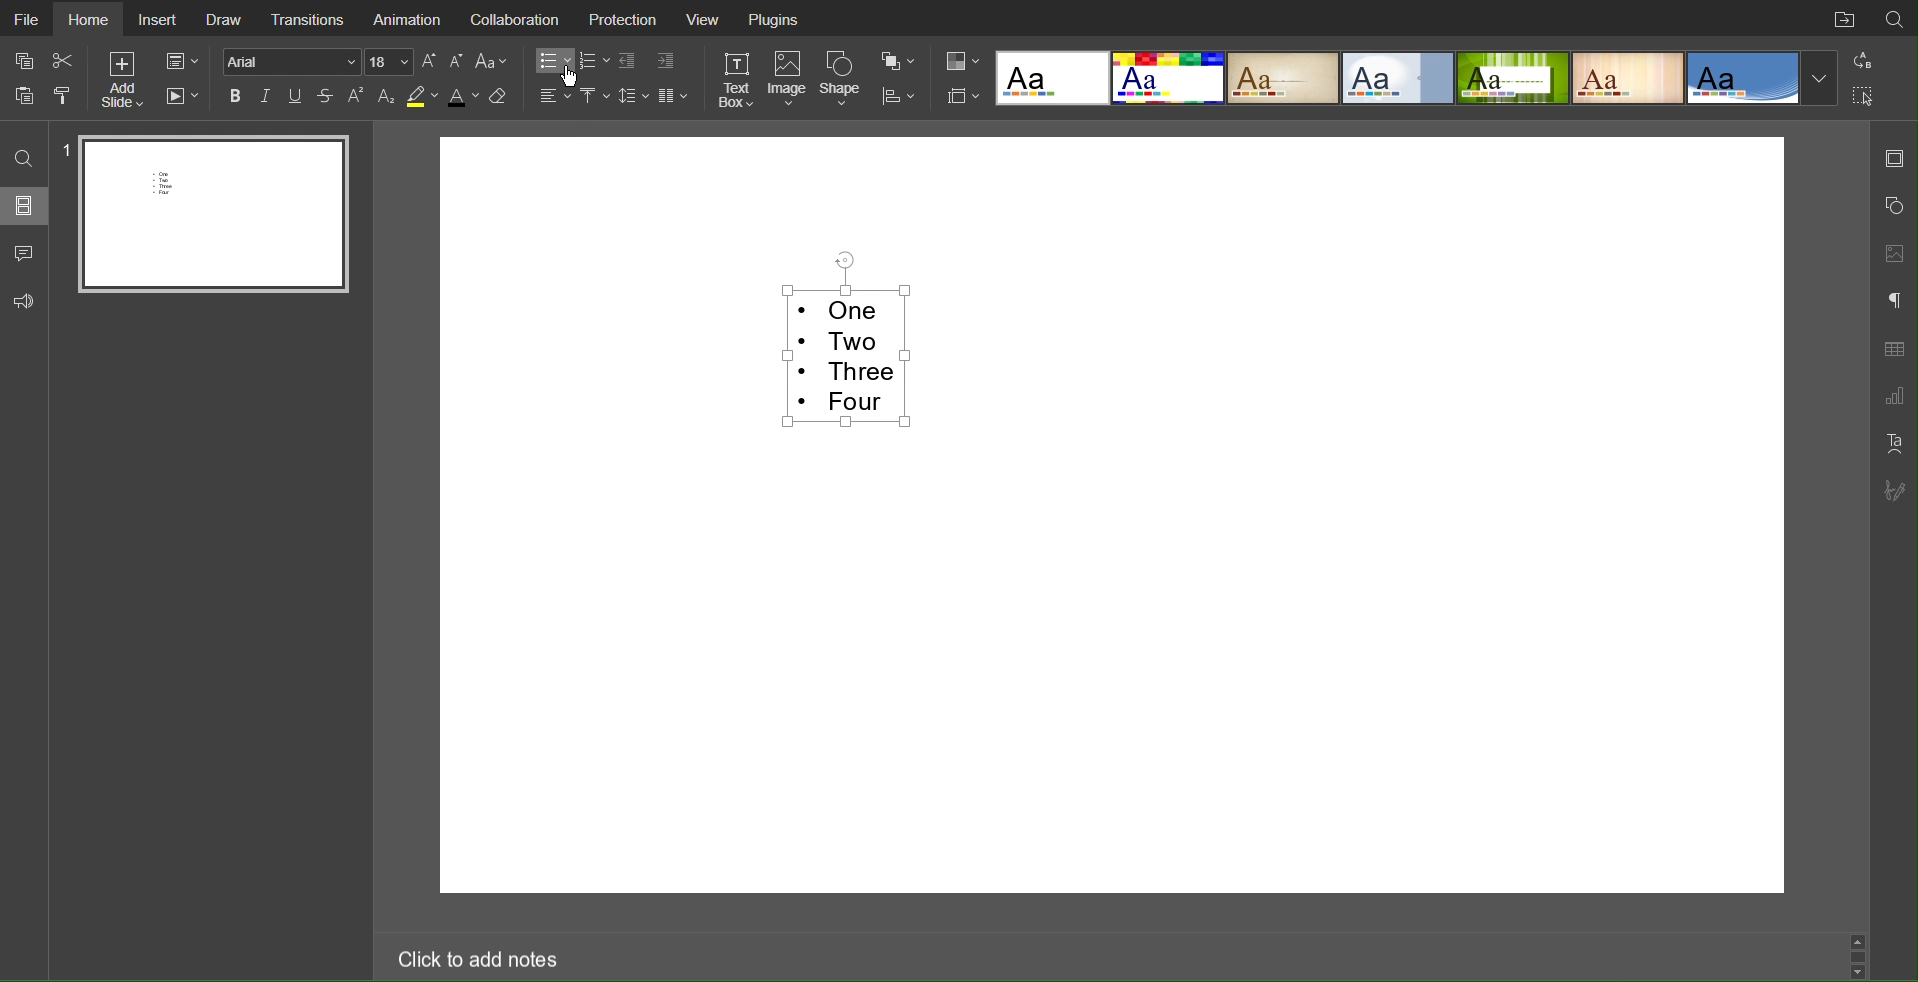 The image size is (1918, 982). What do you see at coordinates (633, 95) in the screenshot?
I see `Line Spacing` at bounding box center [633, 95].